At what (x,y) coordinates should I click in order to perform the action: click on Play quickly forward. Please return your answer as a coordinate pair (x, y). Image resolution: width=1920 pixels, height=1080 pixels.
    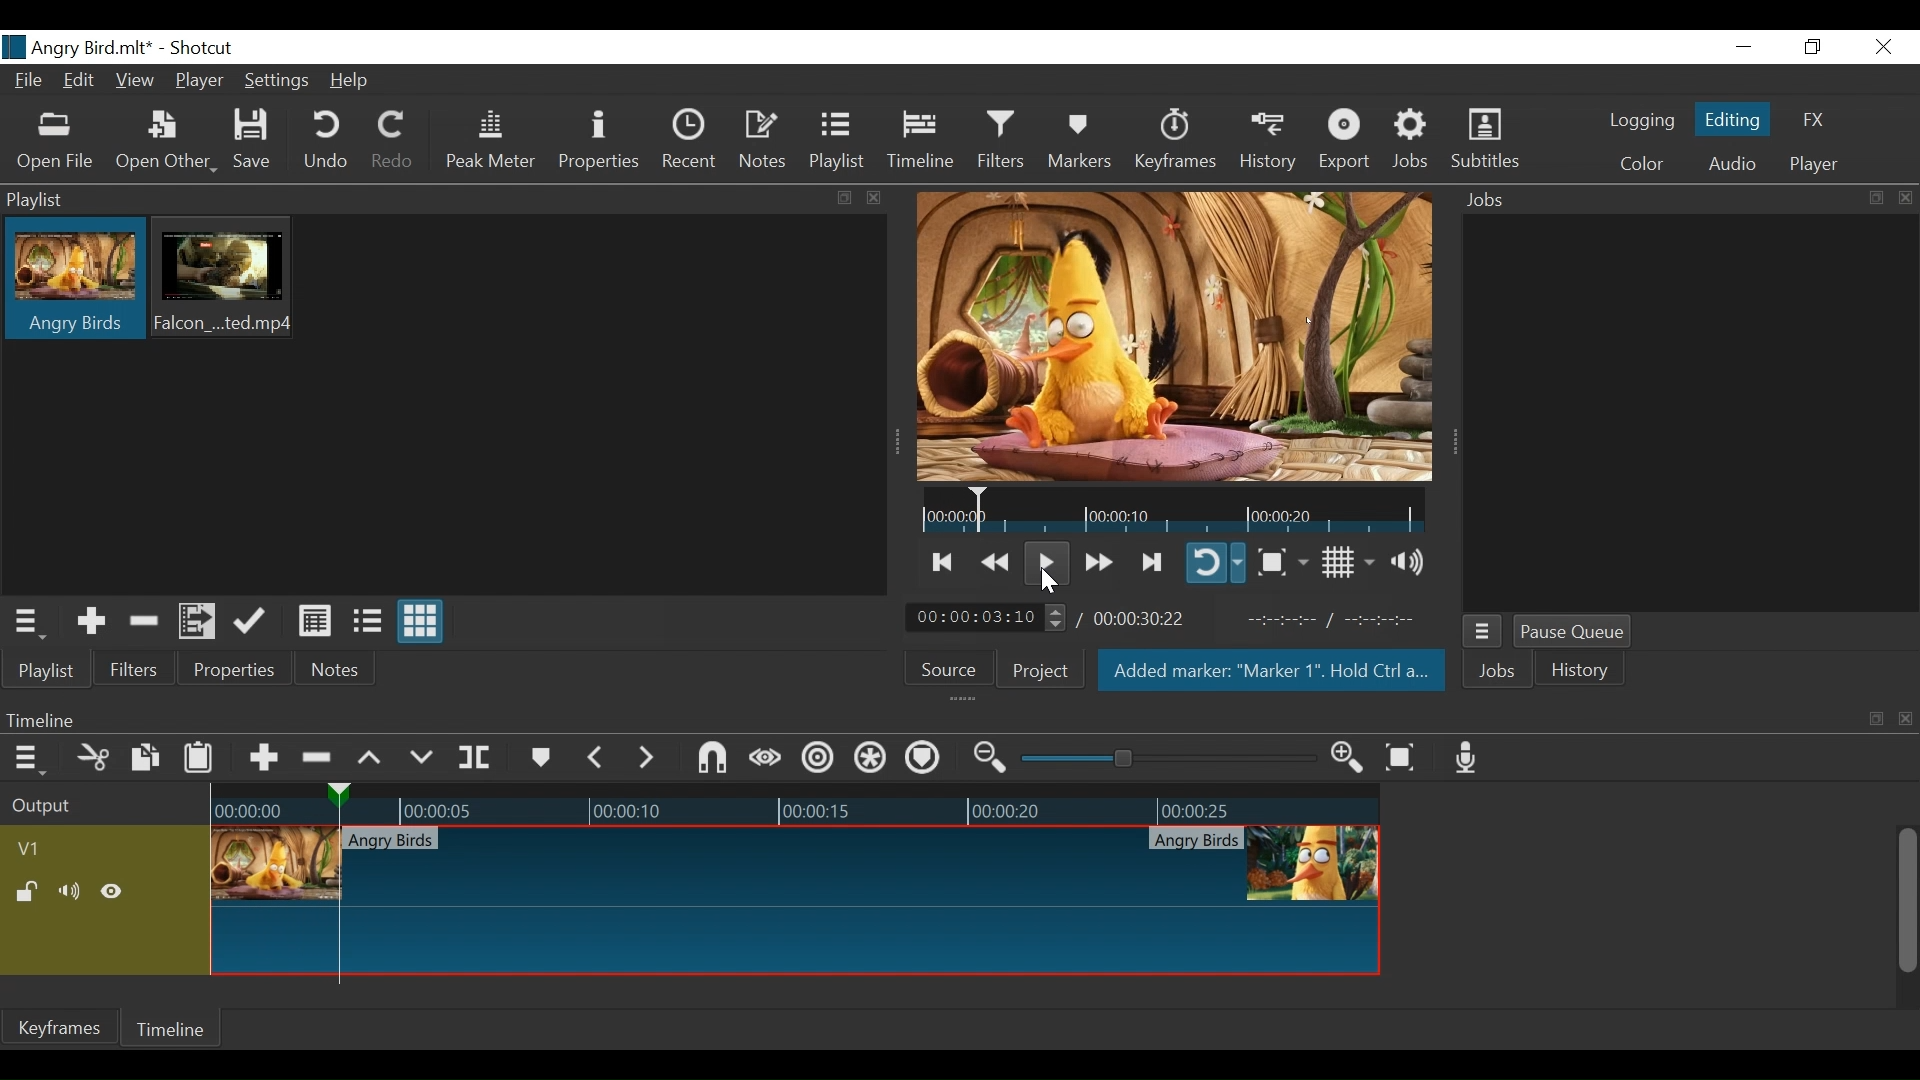
    Looking at the image, I should click on (1097, 560).